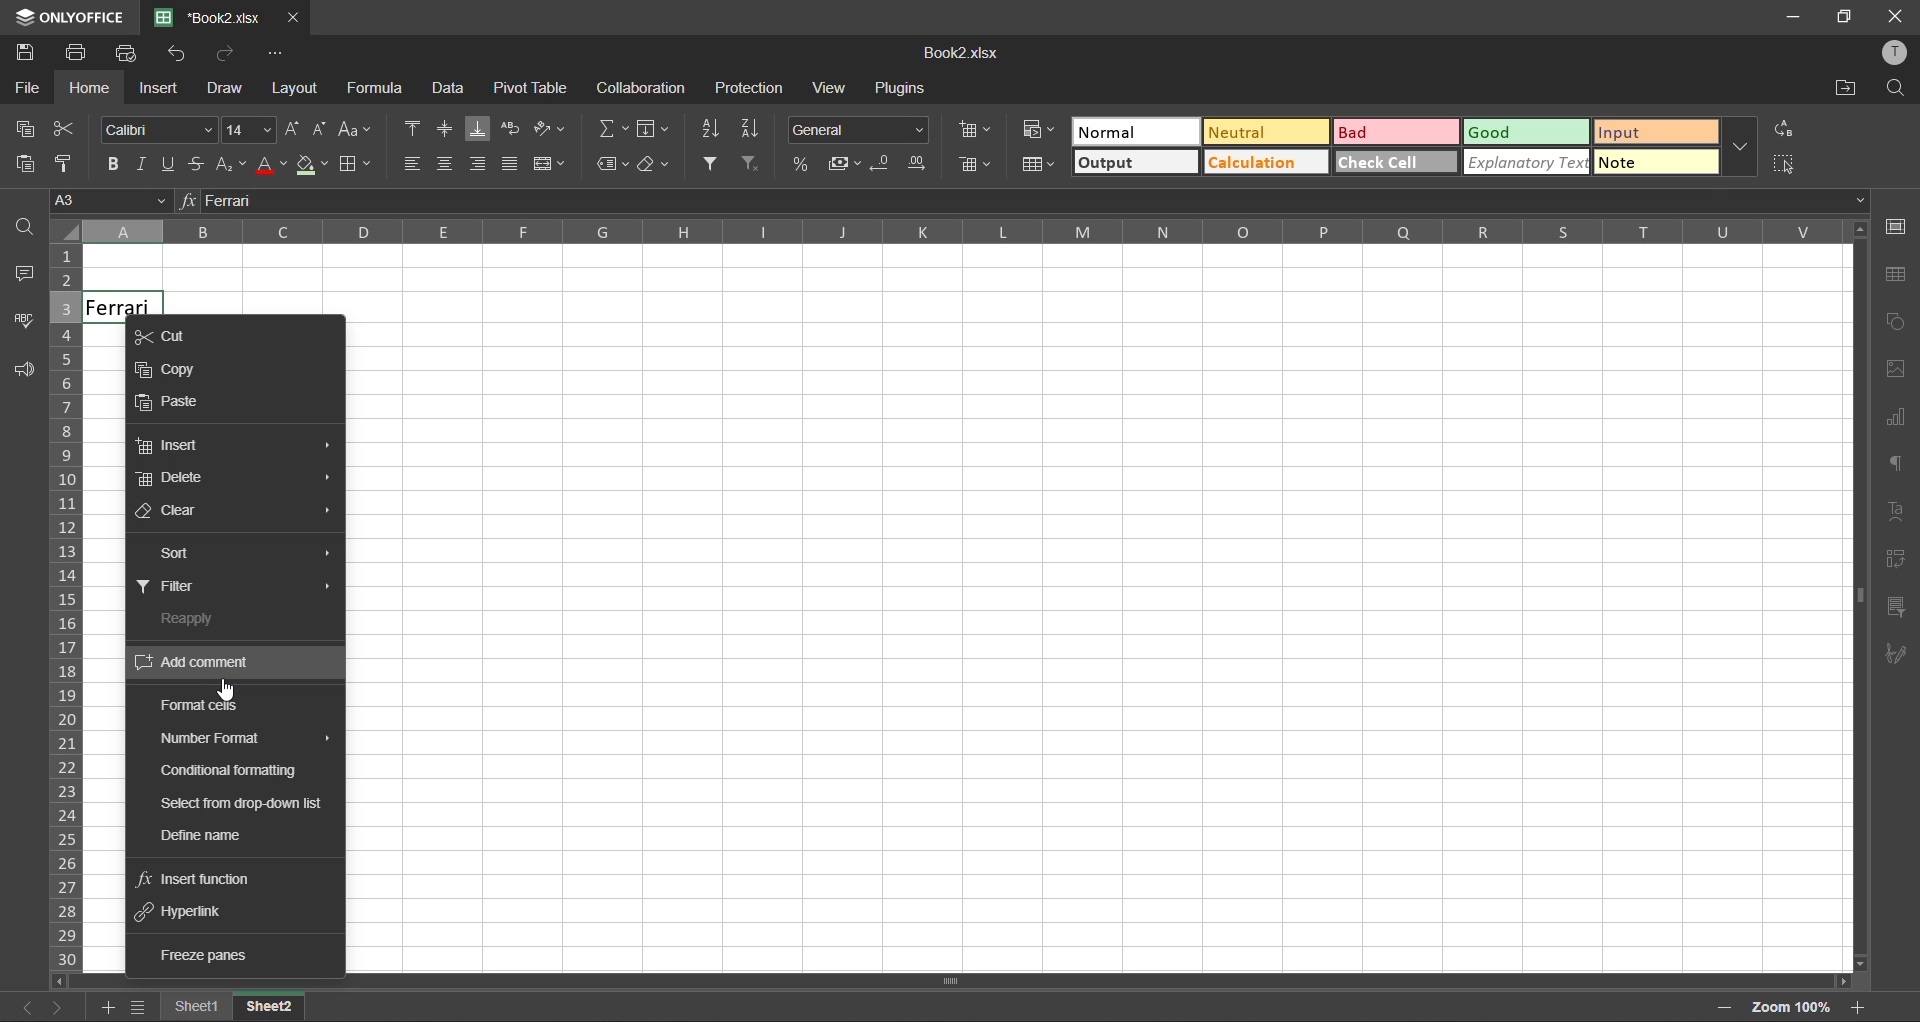  Describe the element at coordinates (190, 1007) in the screenshot. I see `sheet names` at that location.